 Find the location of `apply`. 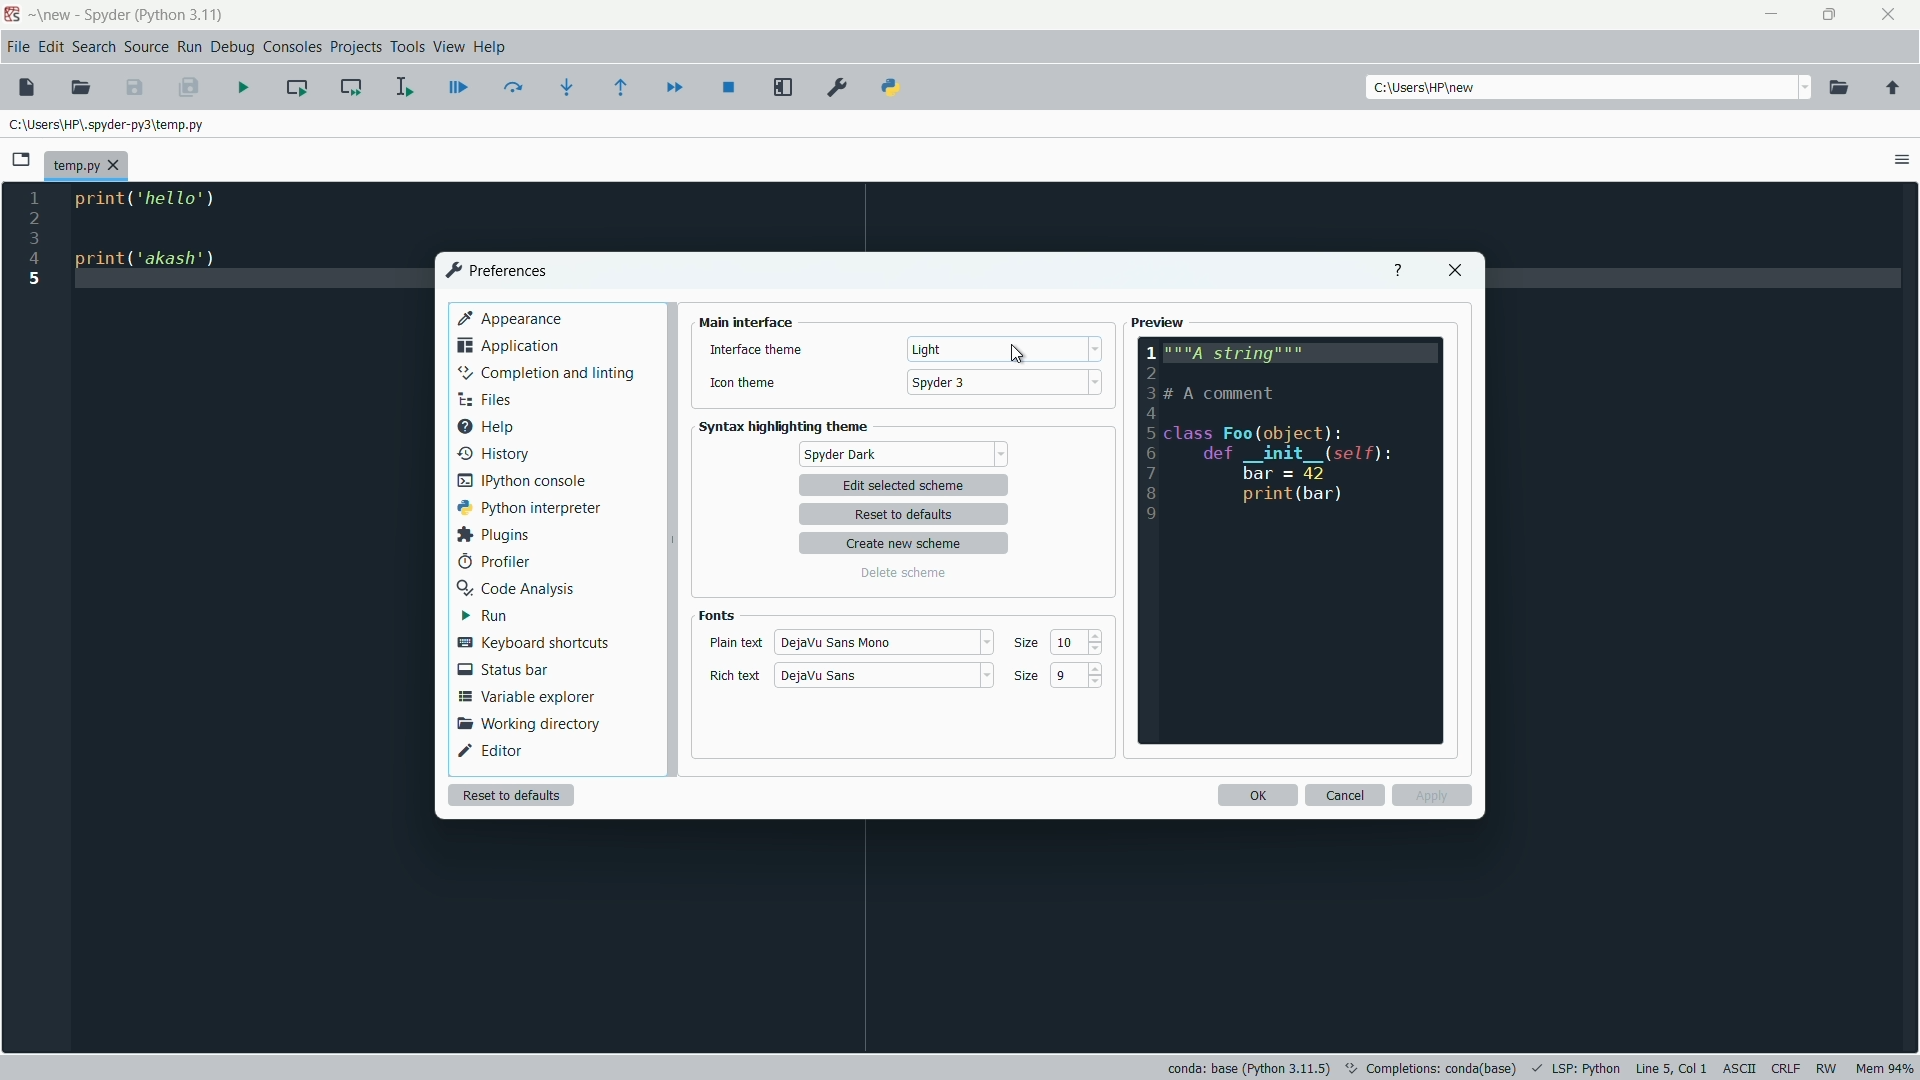

apply is located at coordinates (1433, 795).